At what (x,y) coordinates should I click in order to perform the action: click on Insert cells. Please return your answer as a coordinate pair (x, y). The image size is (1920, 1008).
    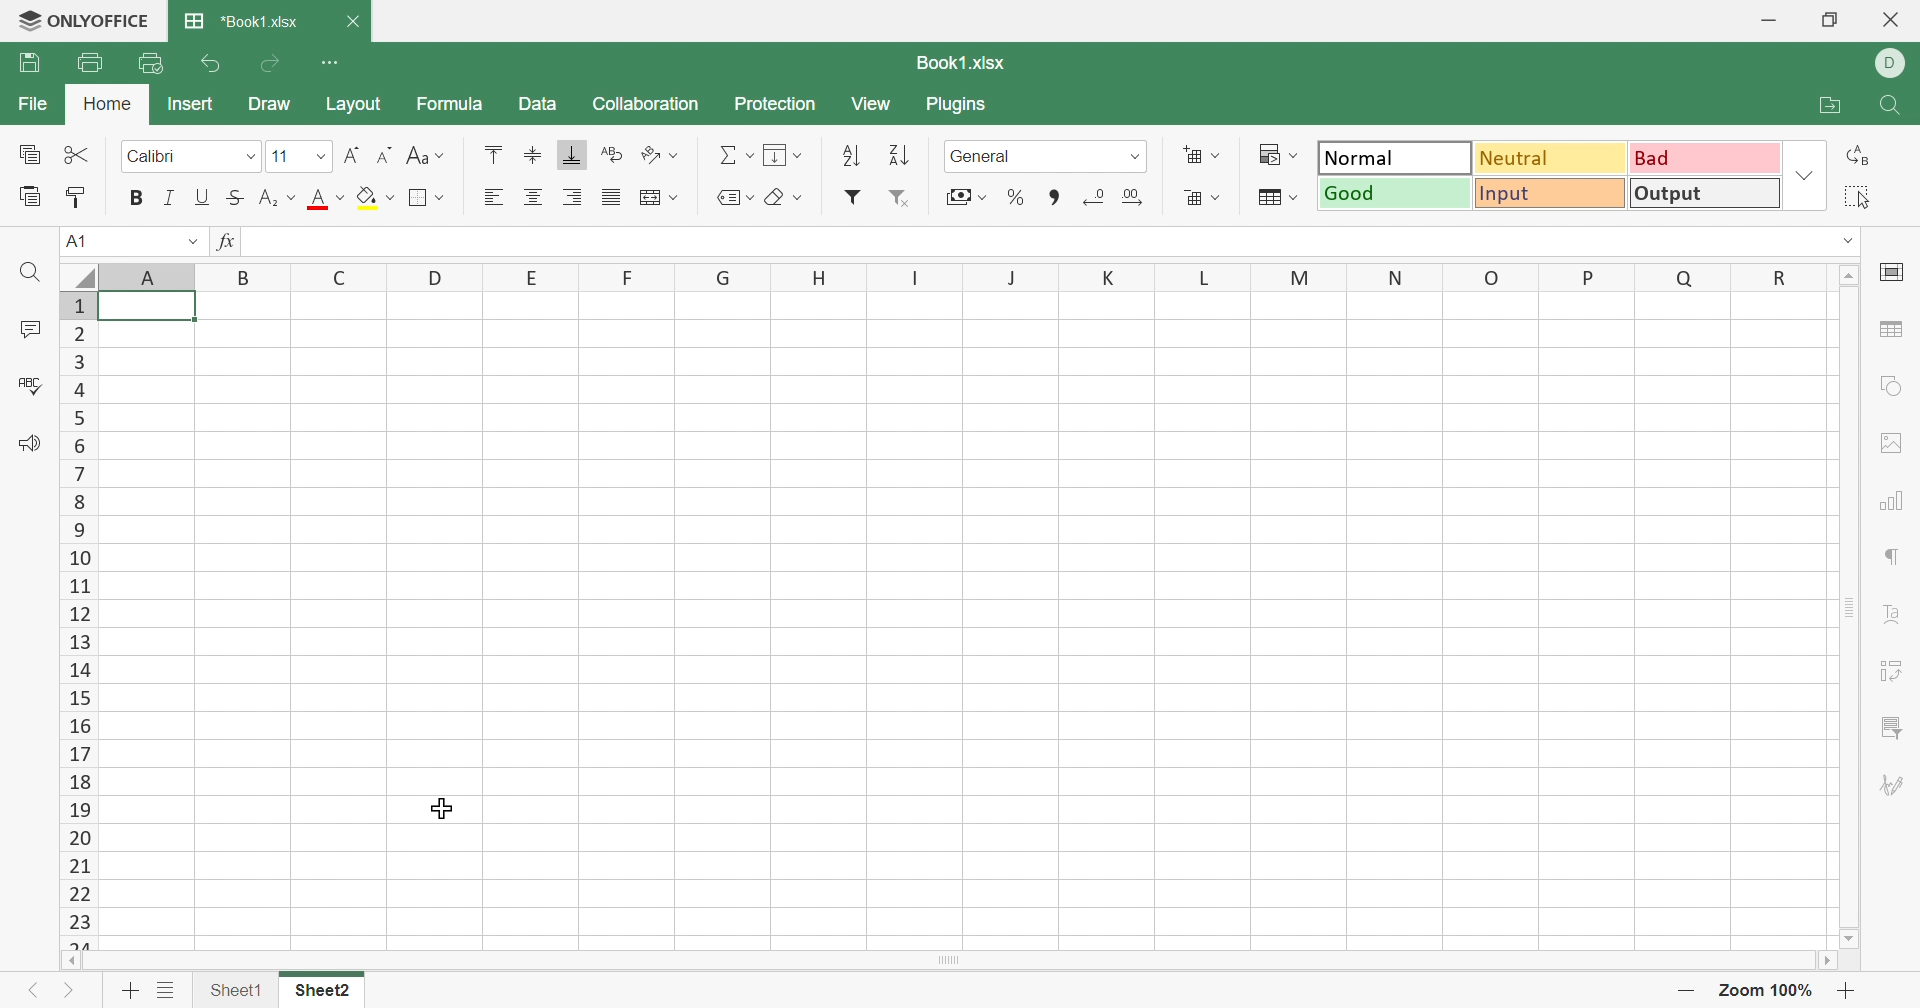
    Looking at the image, I should click on (1199, 156).